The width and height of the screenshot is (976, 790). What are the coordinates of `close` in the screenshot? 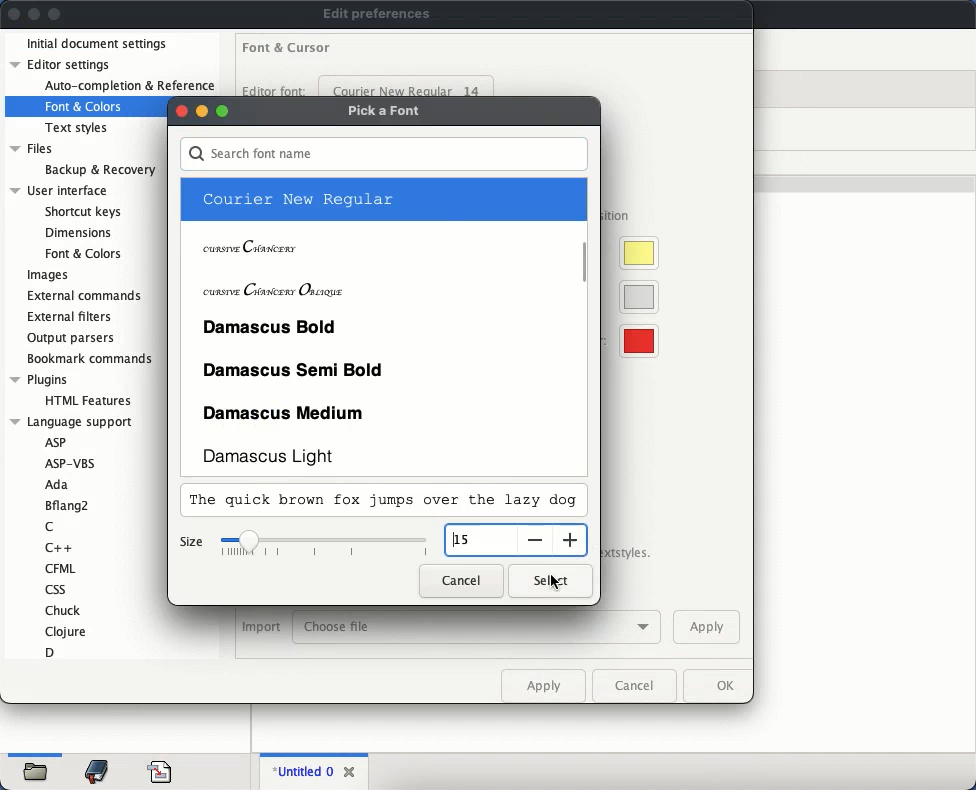 It's located at (180, 111).